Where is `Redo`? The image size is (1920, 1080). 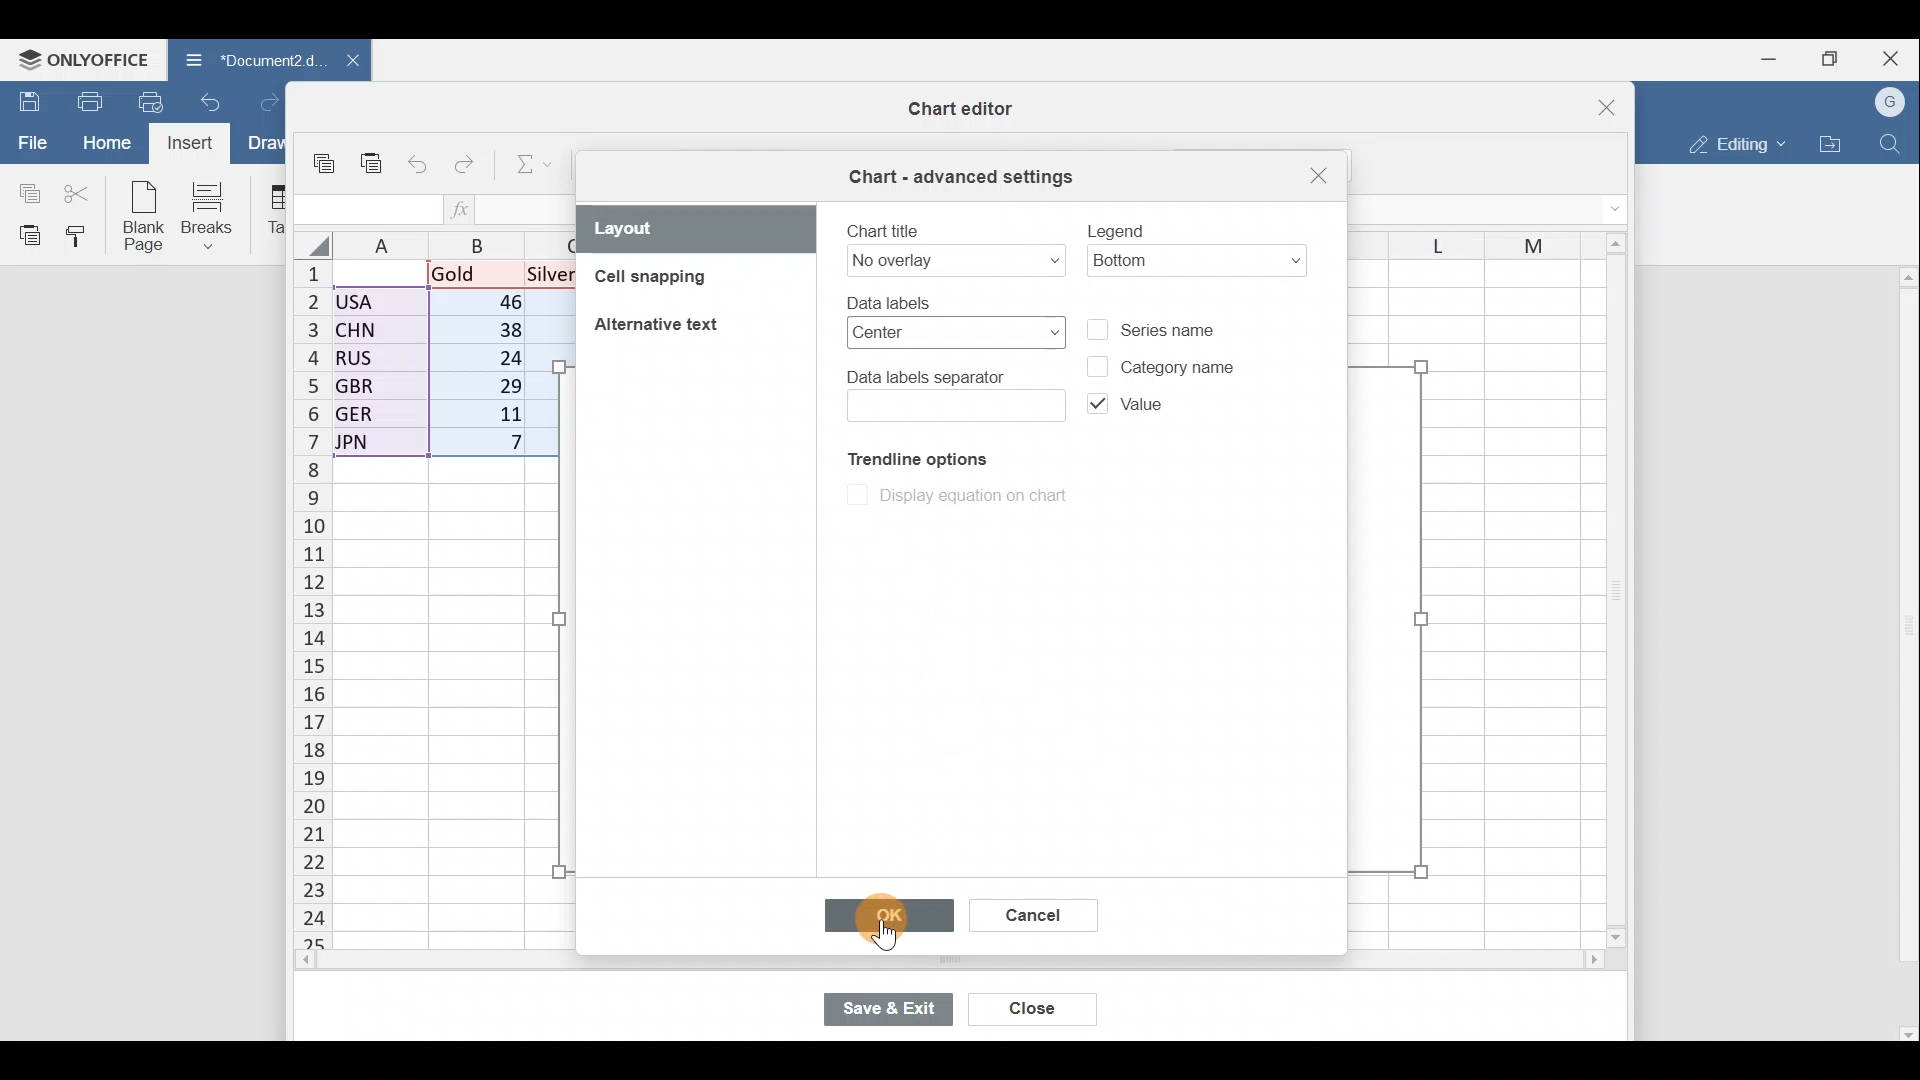
Redo is located at coordinates (277, 104).